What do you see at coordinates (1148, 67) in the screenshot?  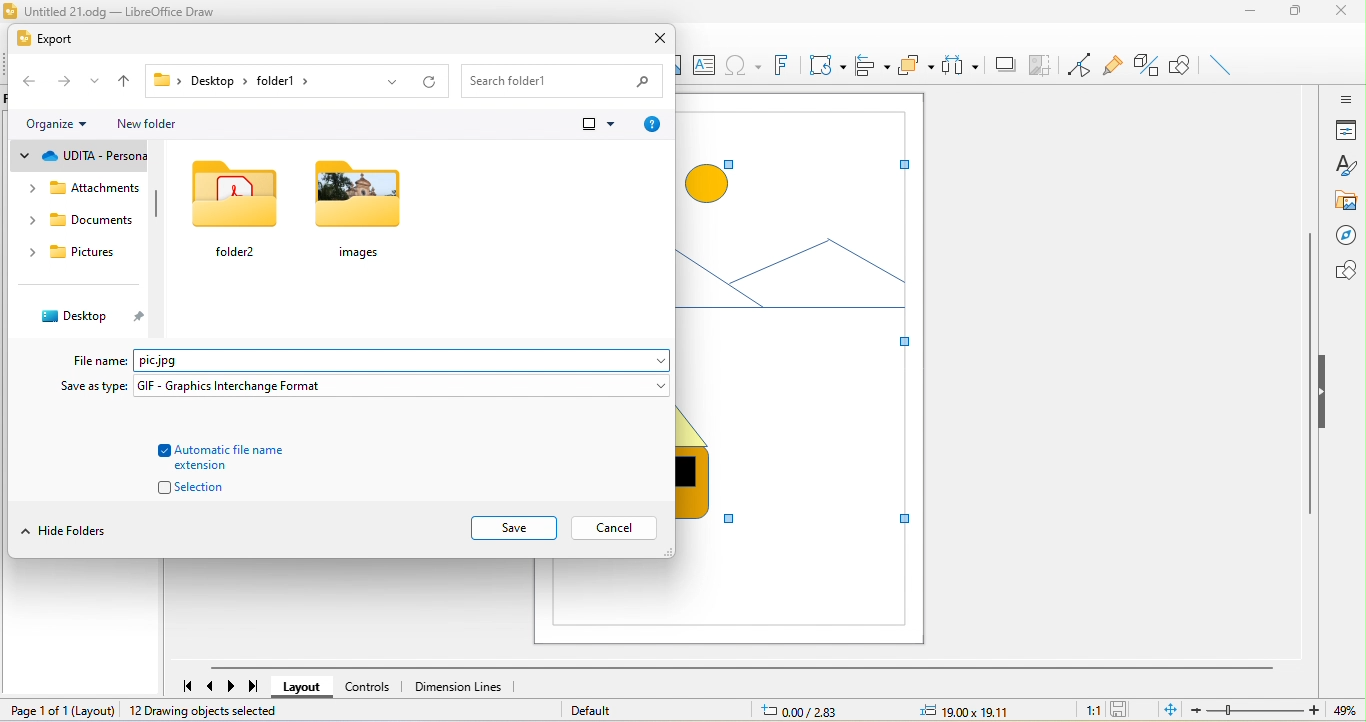 I see `toggle extrusion` at bounding box center [1148, 67].